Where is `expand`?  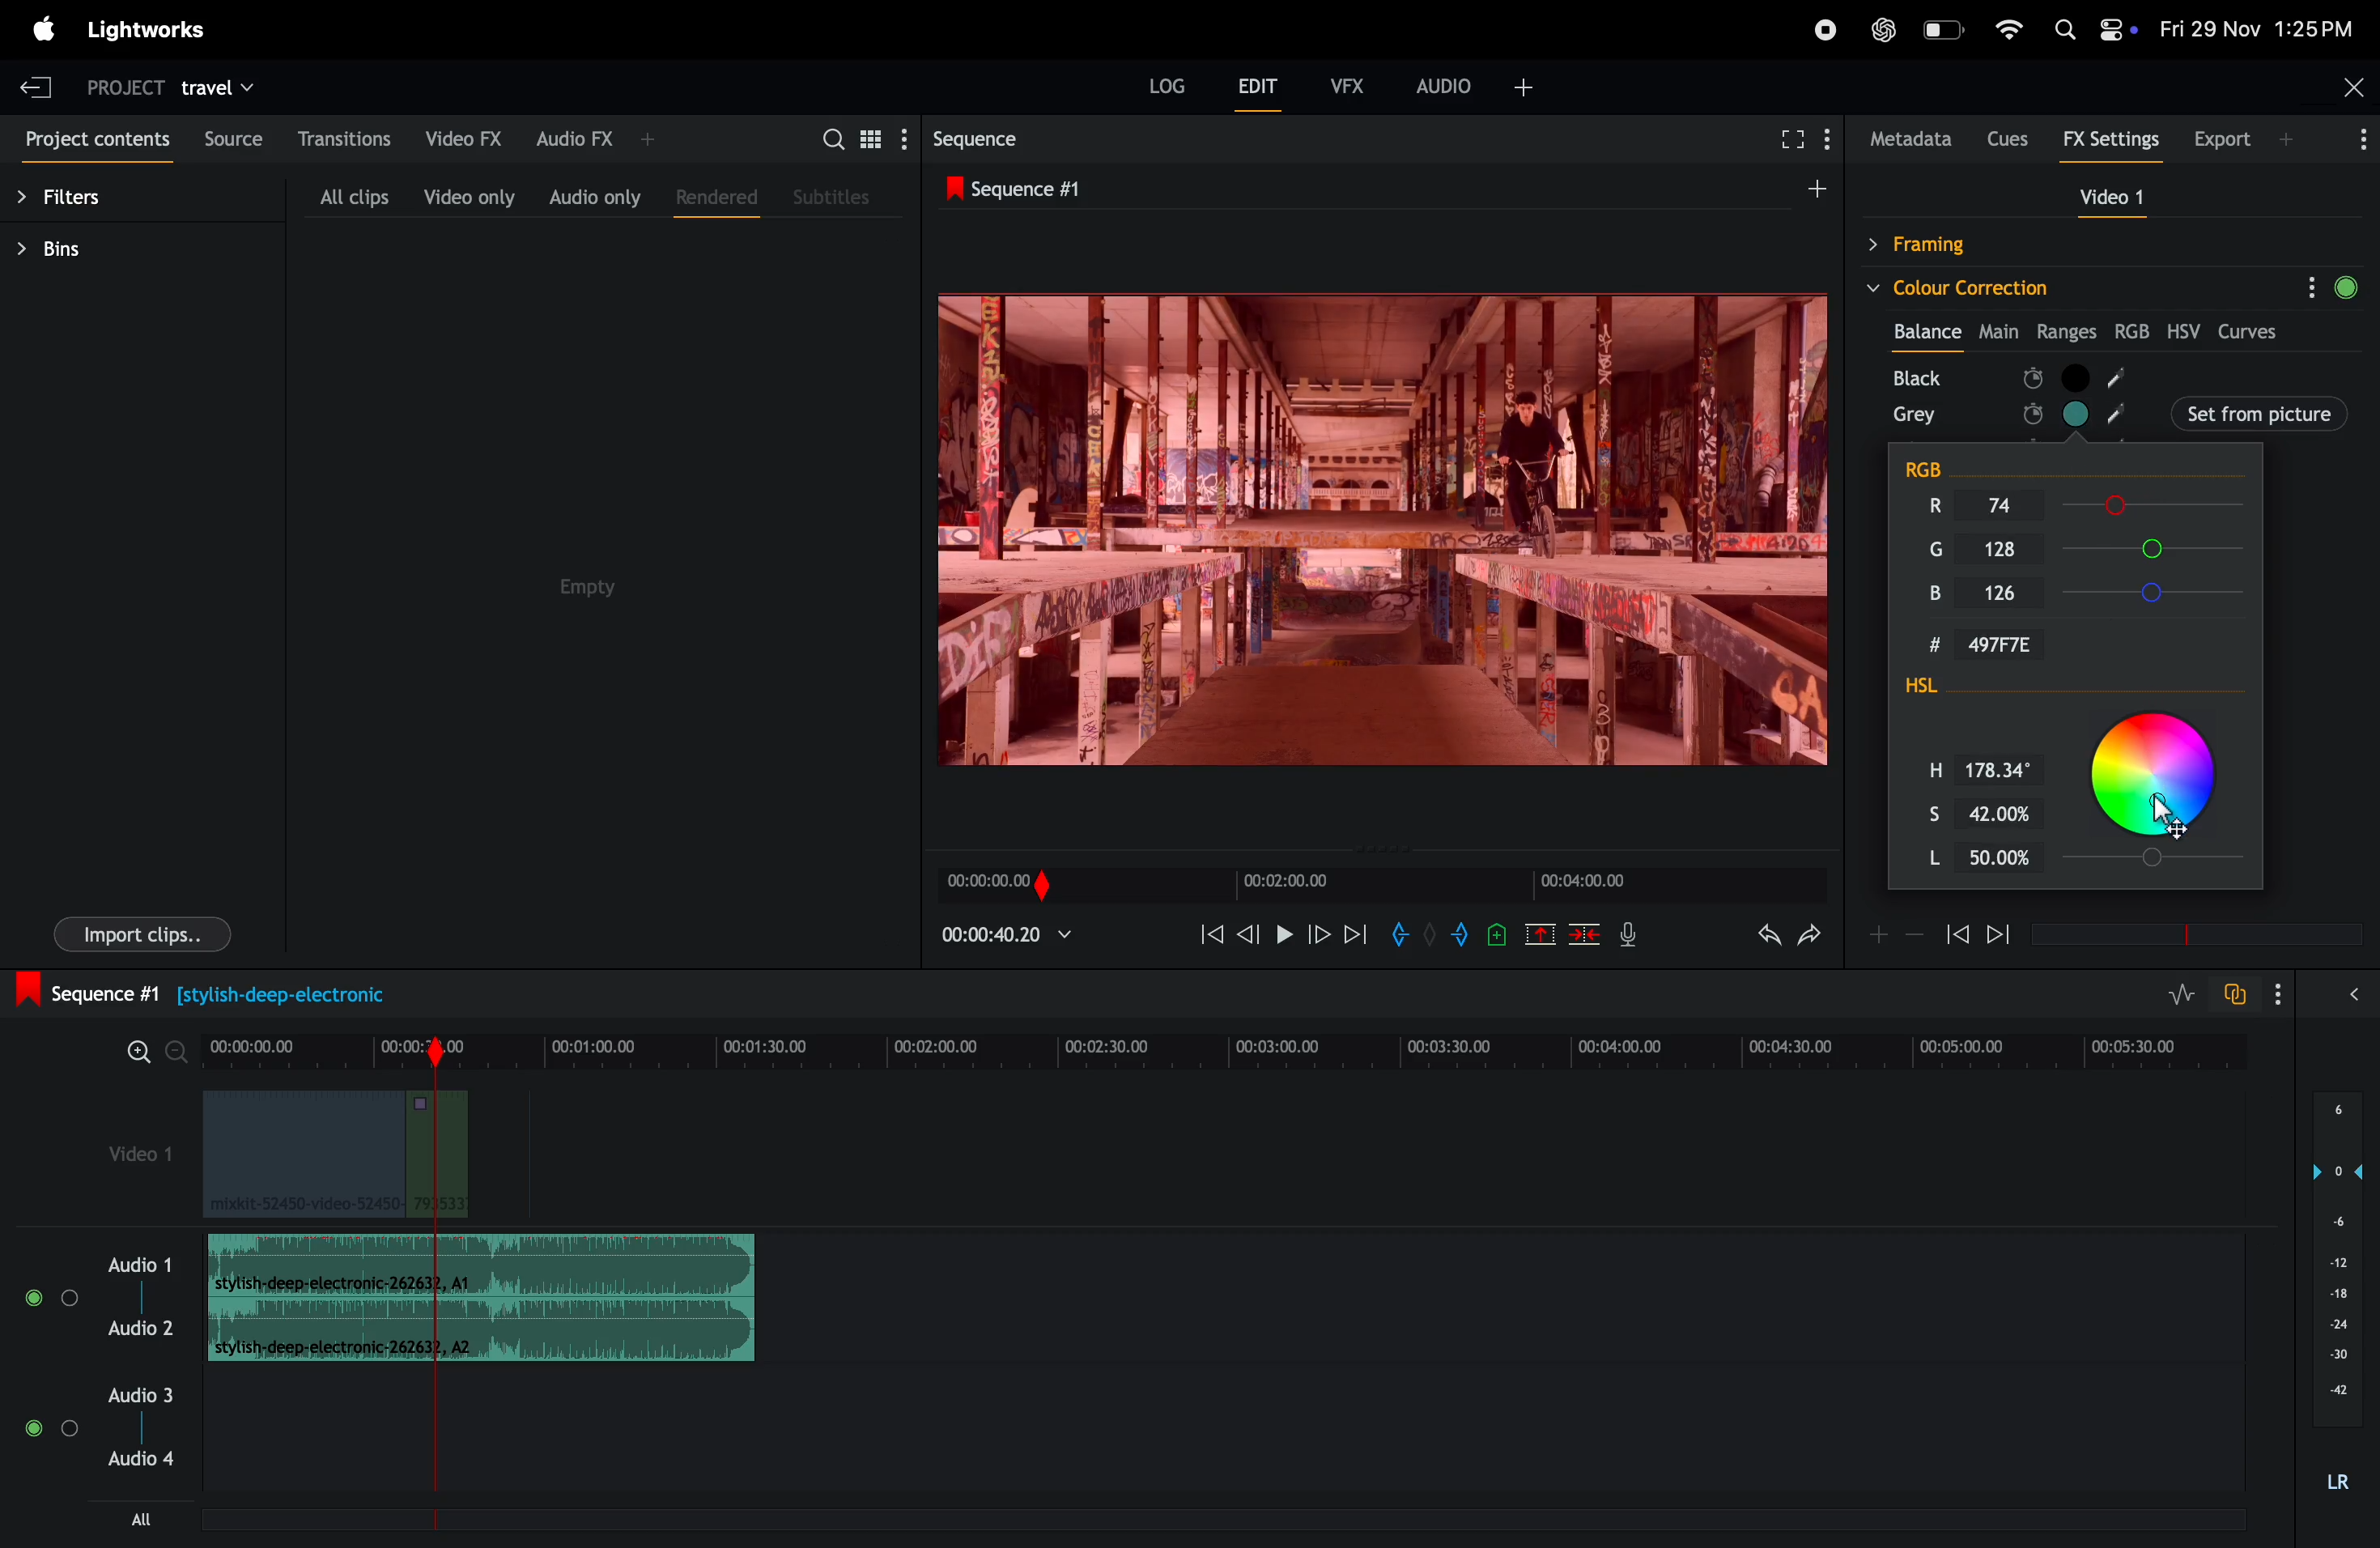 expand is located at coordinates (2352, 994).